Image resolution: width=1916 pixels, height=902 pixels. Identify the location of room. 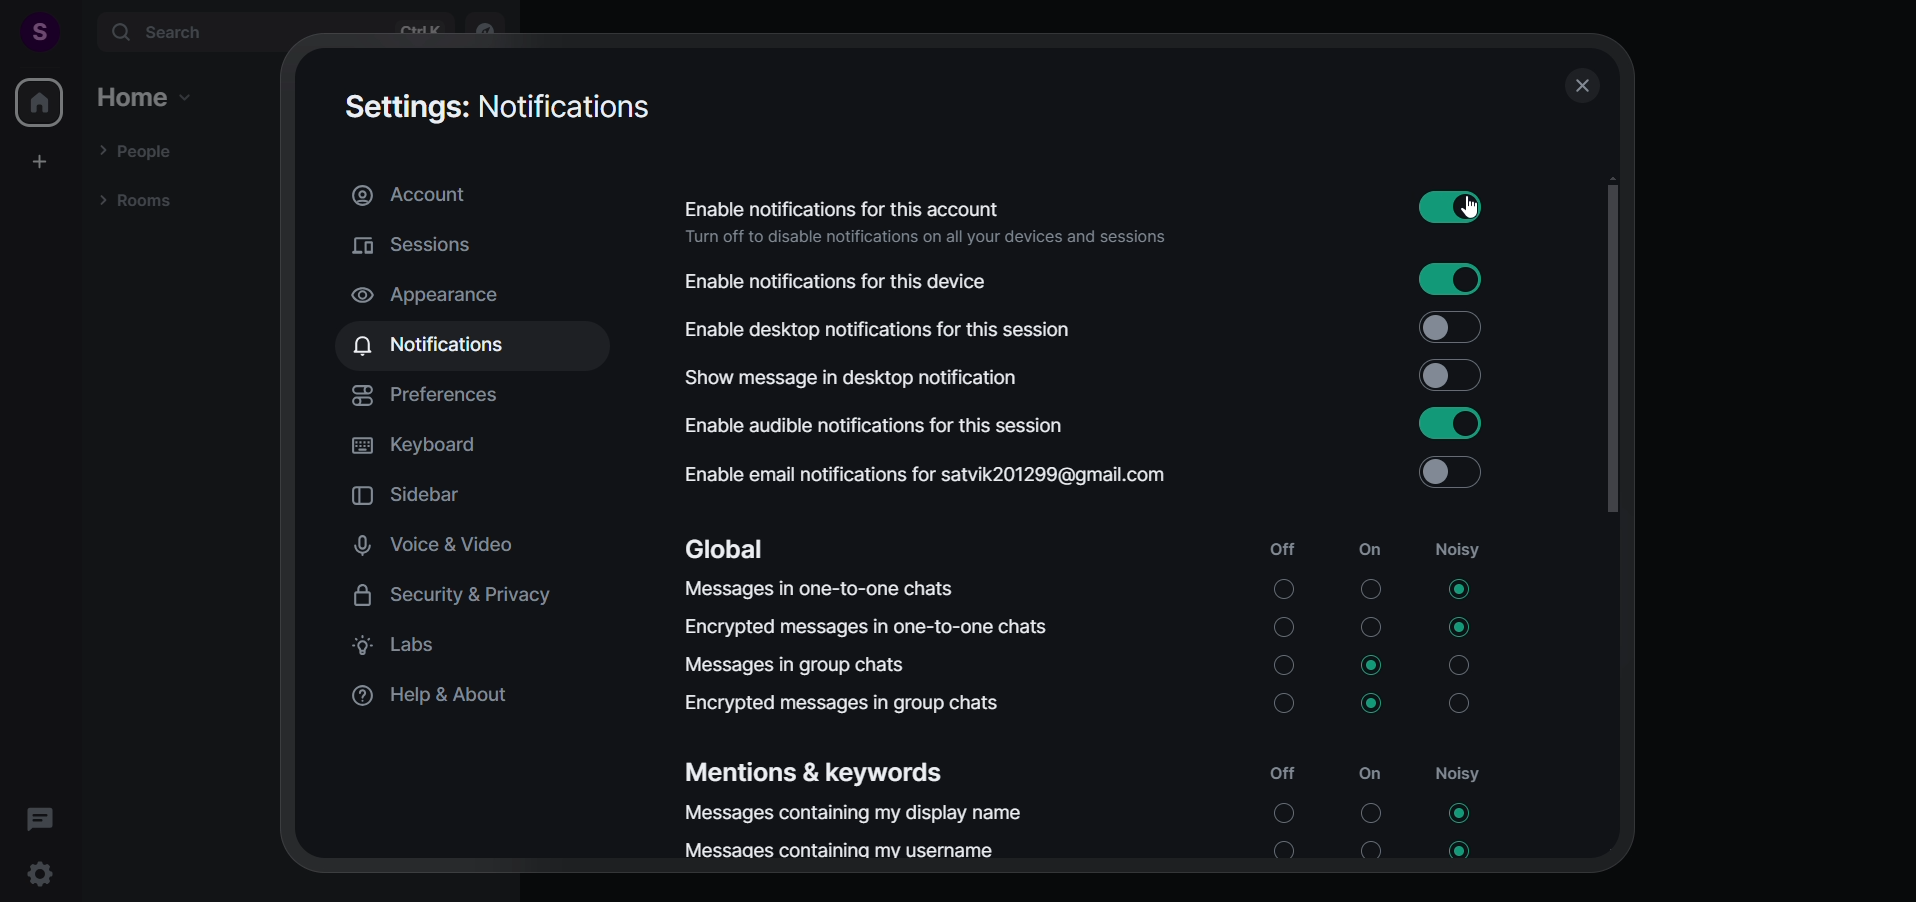
(136, 202).